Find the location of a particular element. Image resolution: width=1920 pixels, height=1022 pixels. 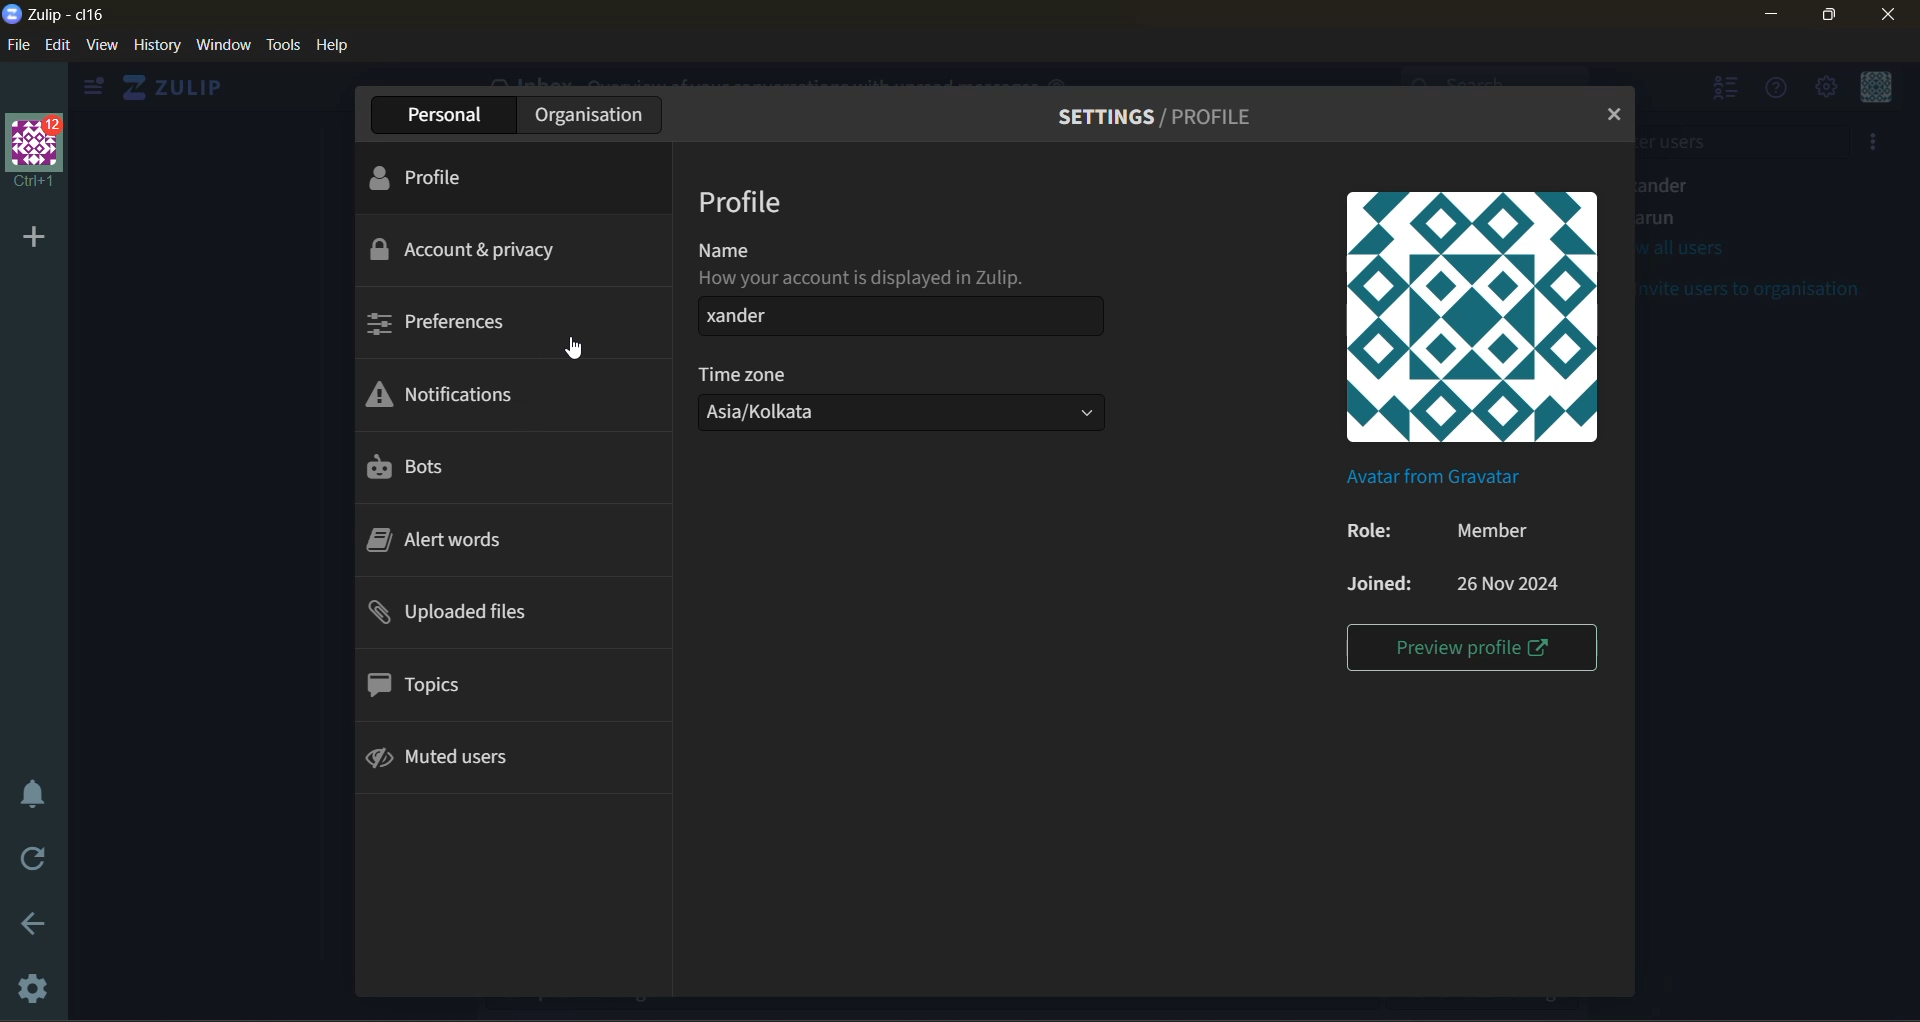

organisation name and profile picture is located at coordinates (36, 148).